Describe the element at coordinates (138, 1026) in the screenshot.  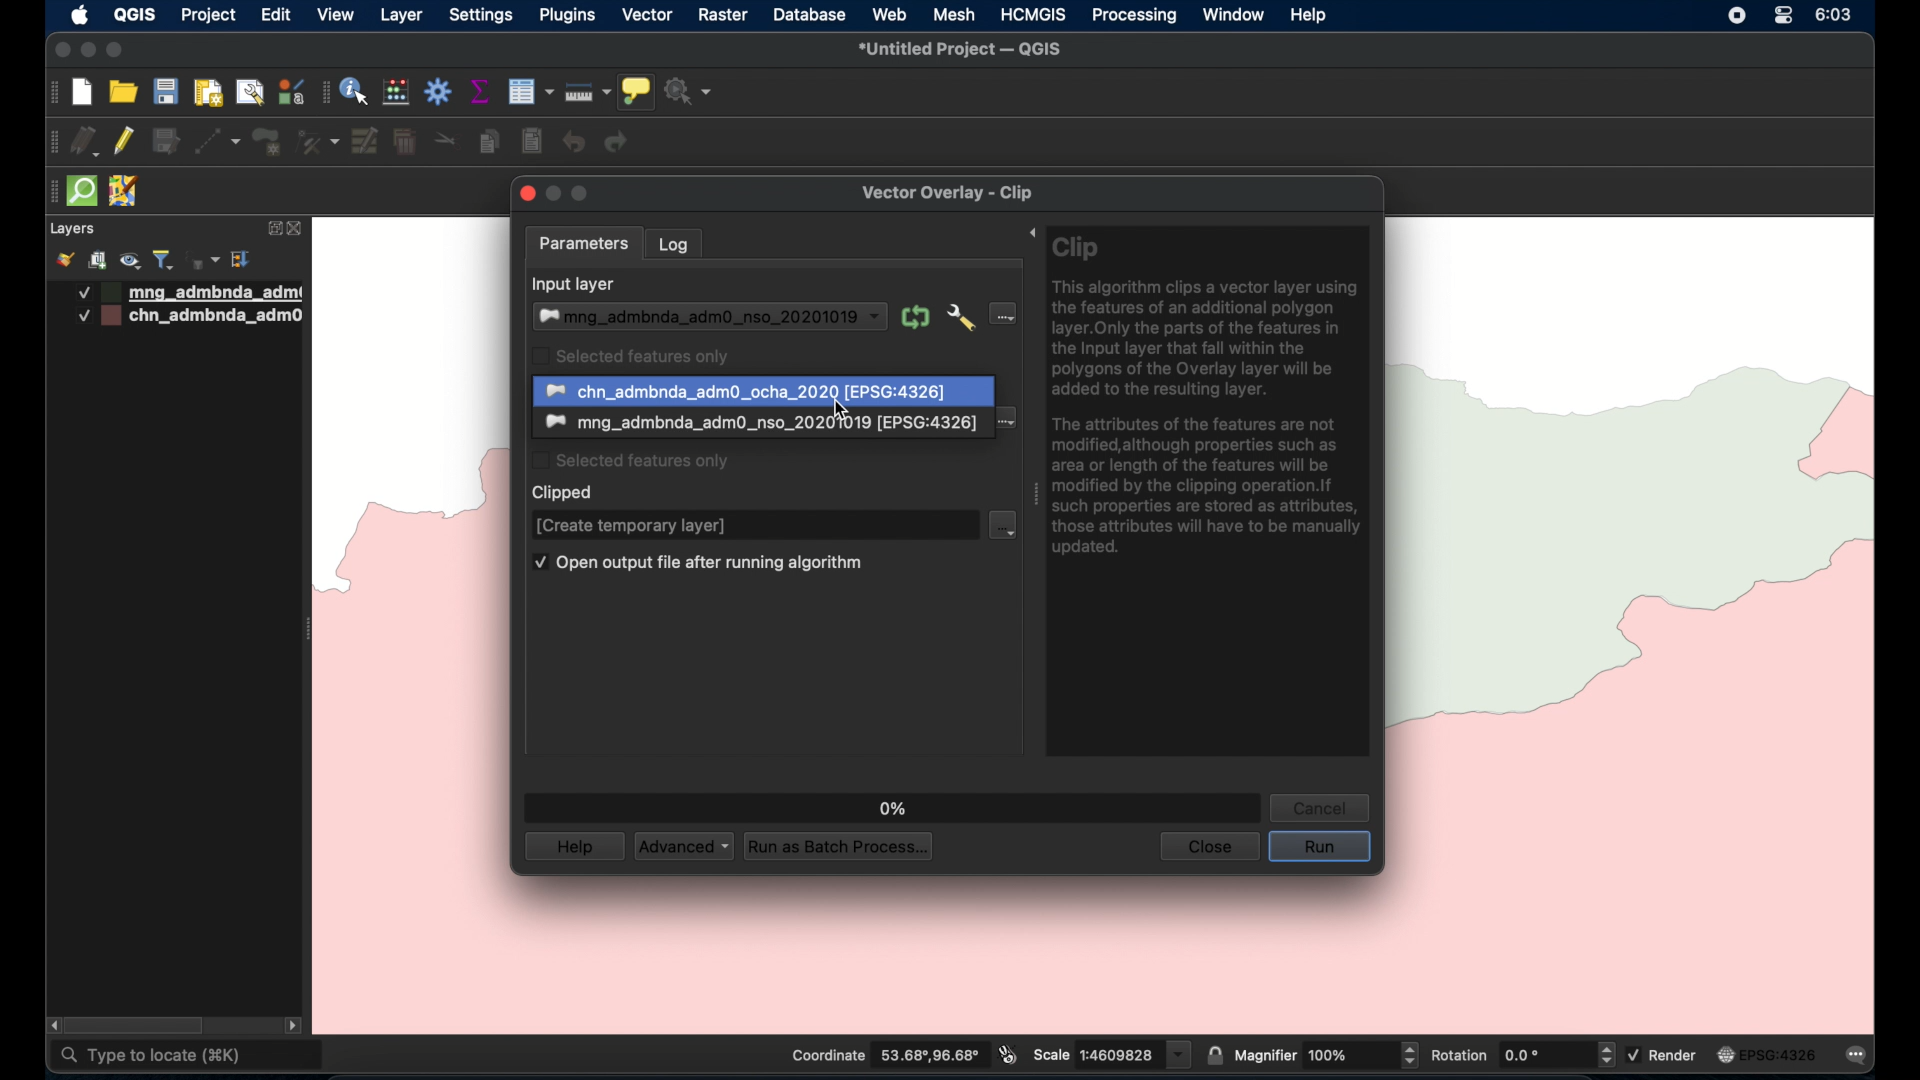
I see `scroll box` at that location.